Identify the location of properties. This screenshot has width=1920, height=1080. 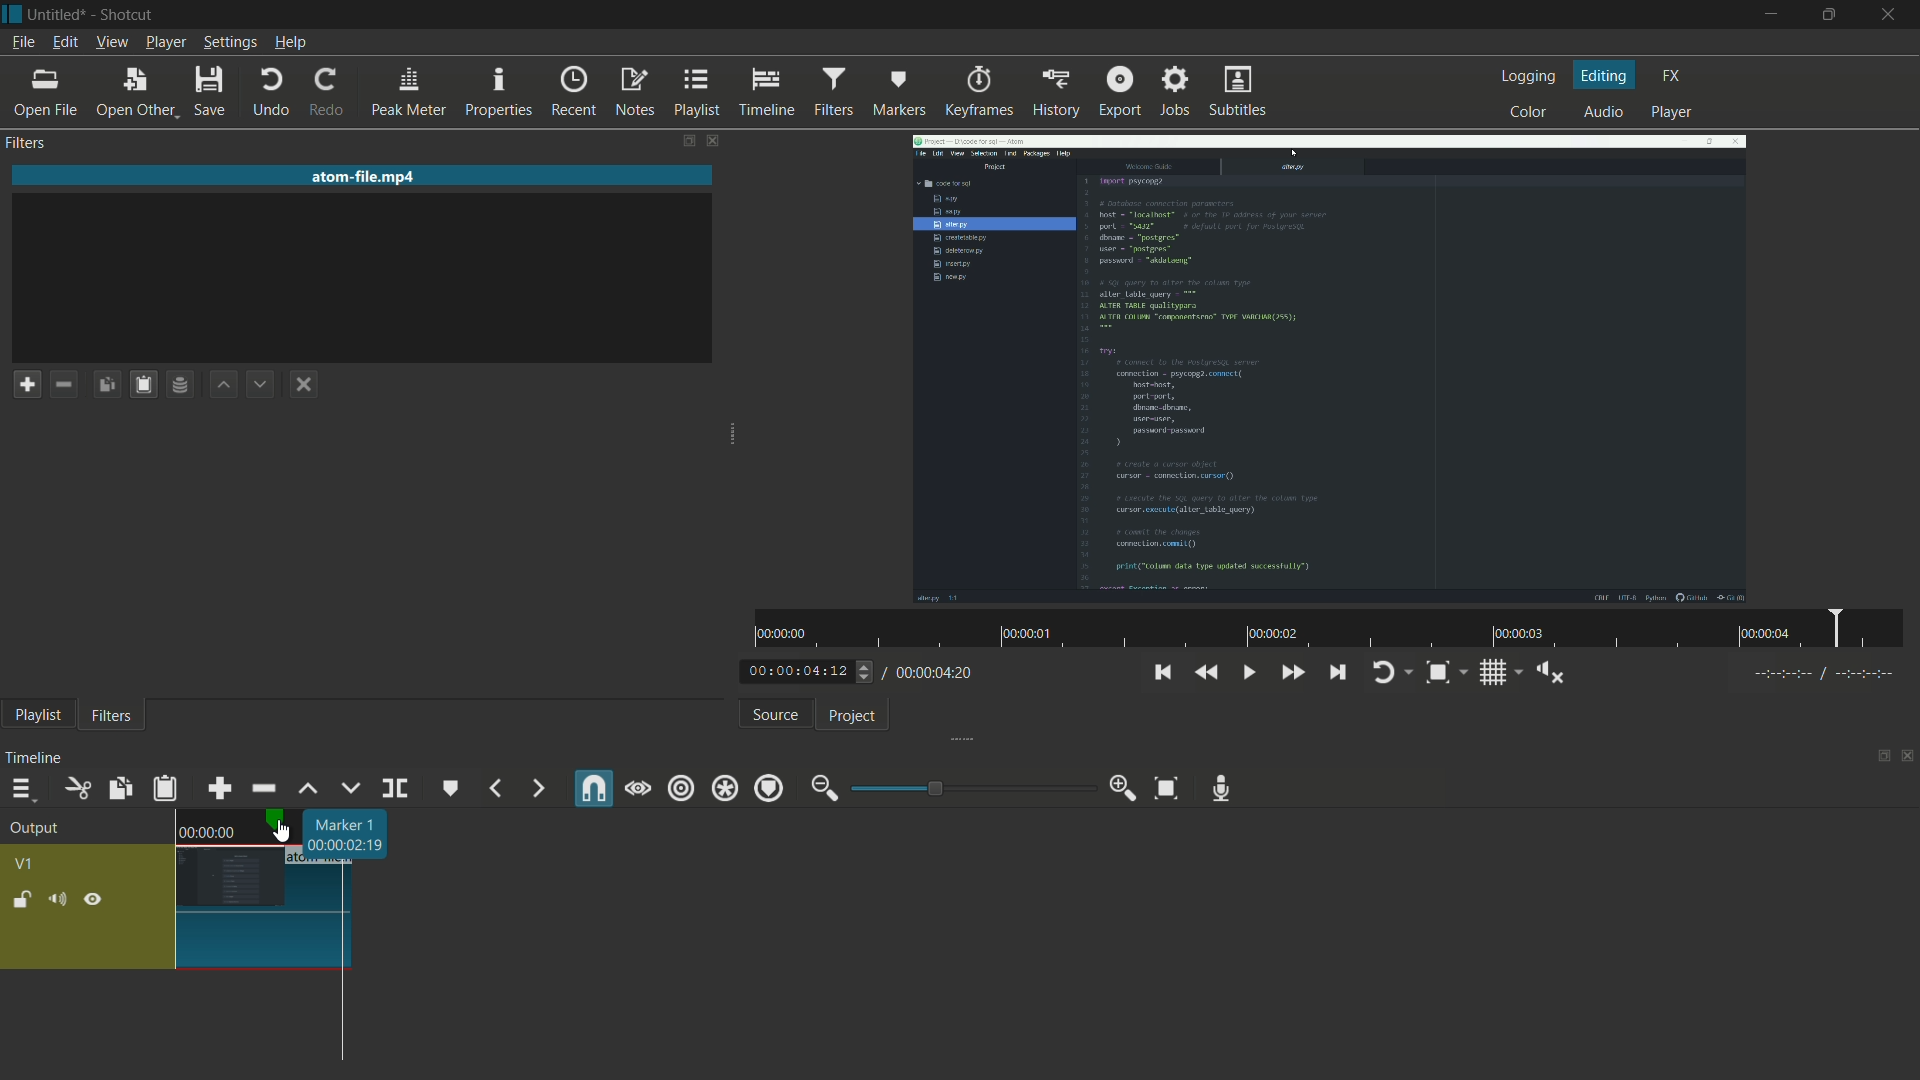
(497, 93).